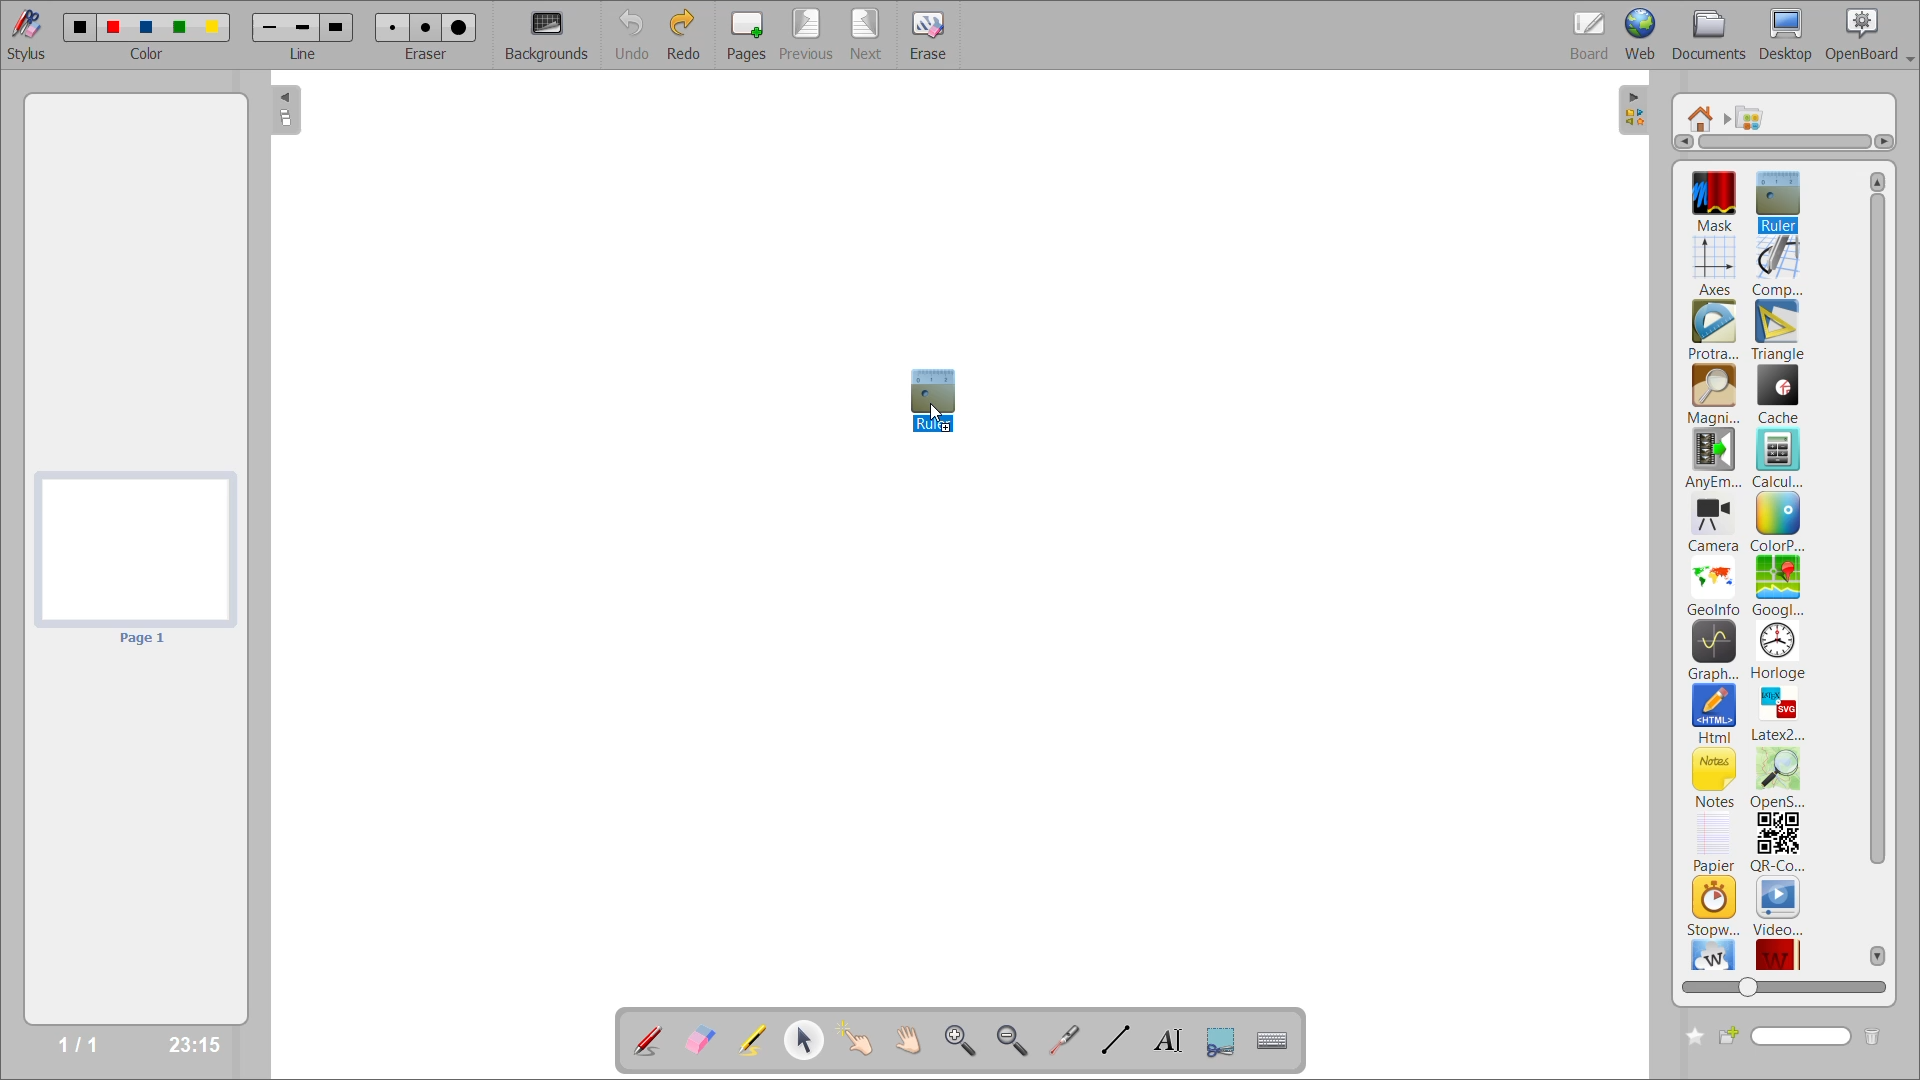 The height and width of the screenshot is (1080, 1920). Describe the element at coordinates (1779, 905) in the screenshot. I see `video` at that location.